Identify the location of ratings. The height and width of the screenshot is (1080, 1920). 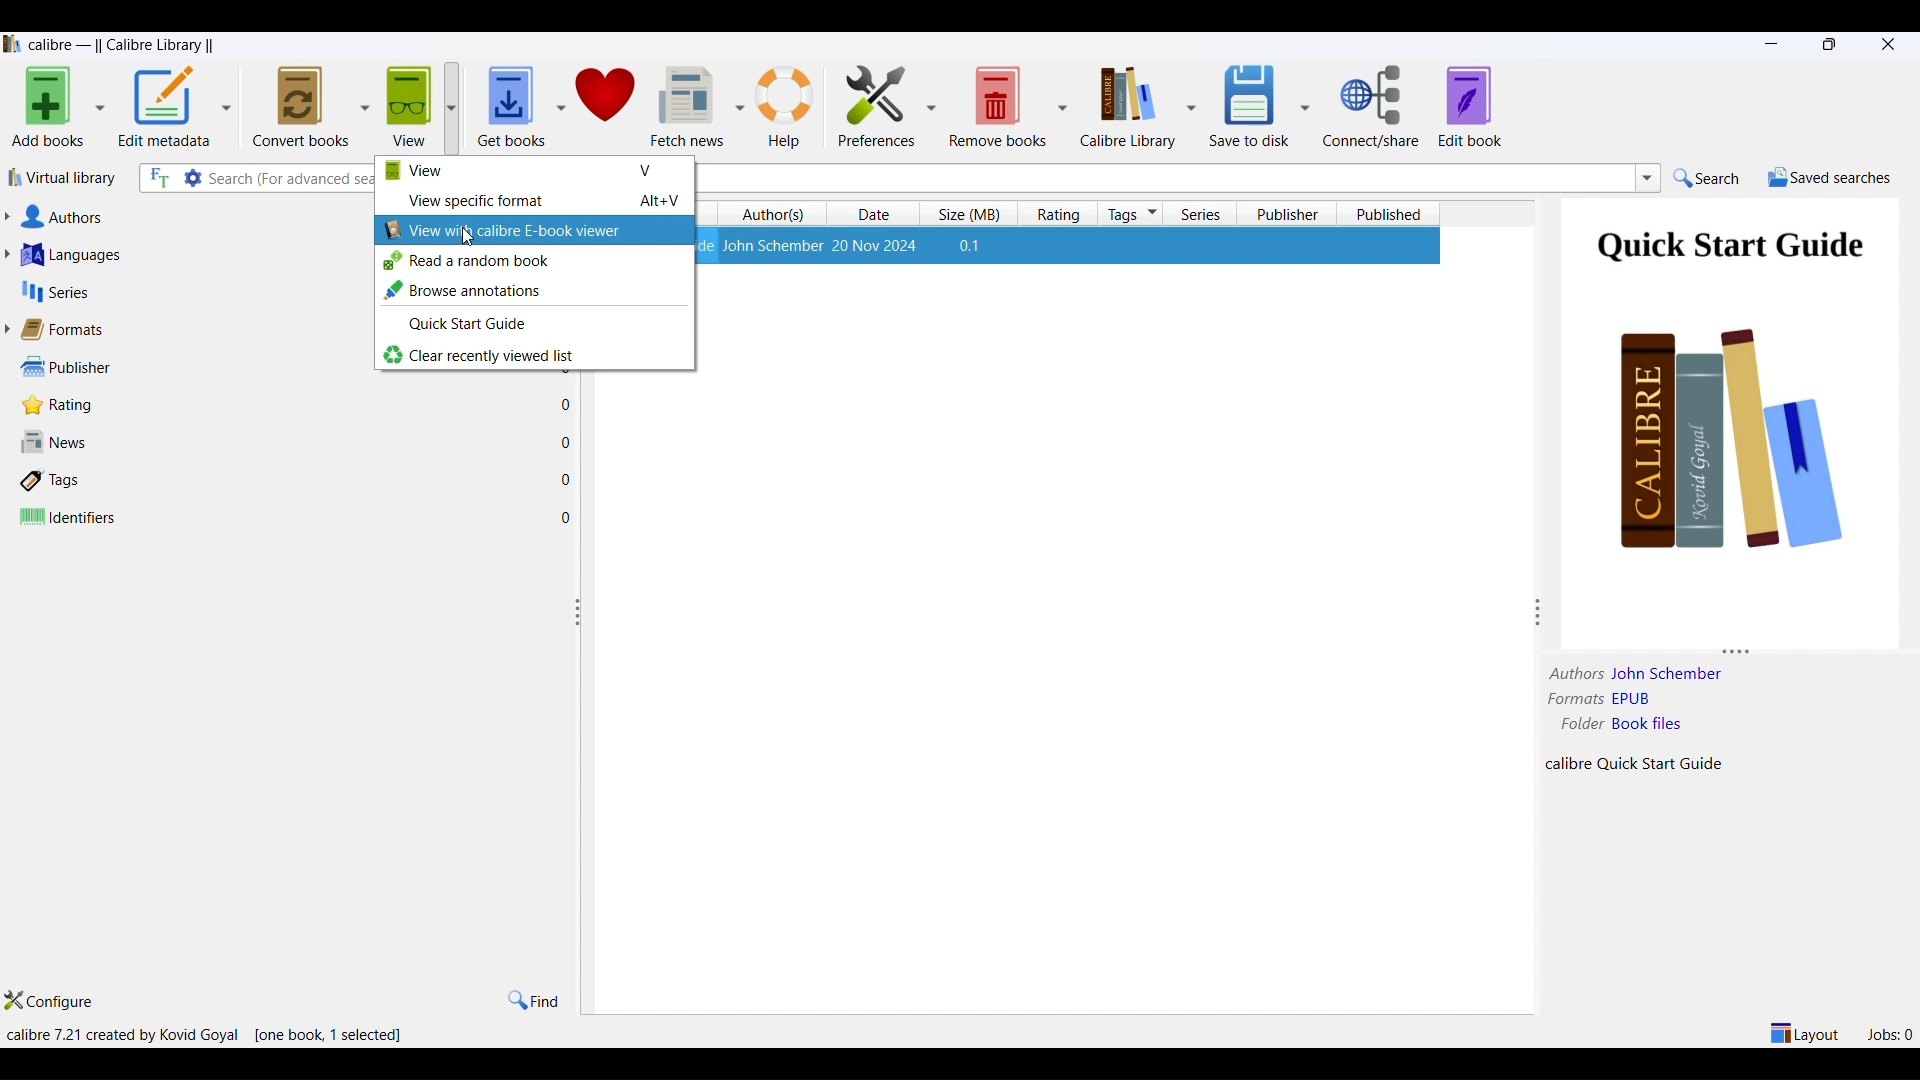
(1061, 212).